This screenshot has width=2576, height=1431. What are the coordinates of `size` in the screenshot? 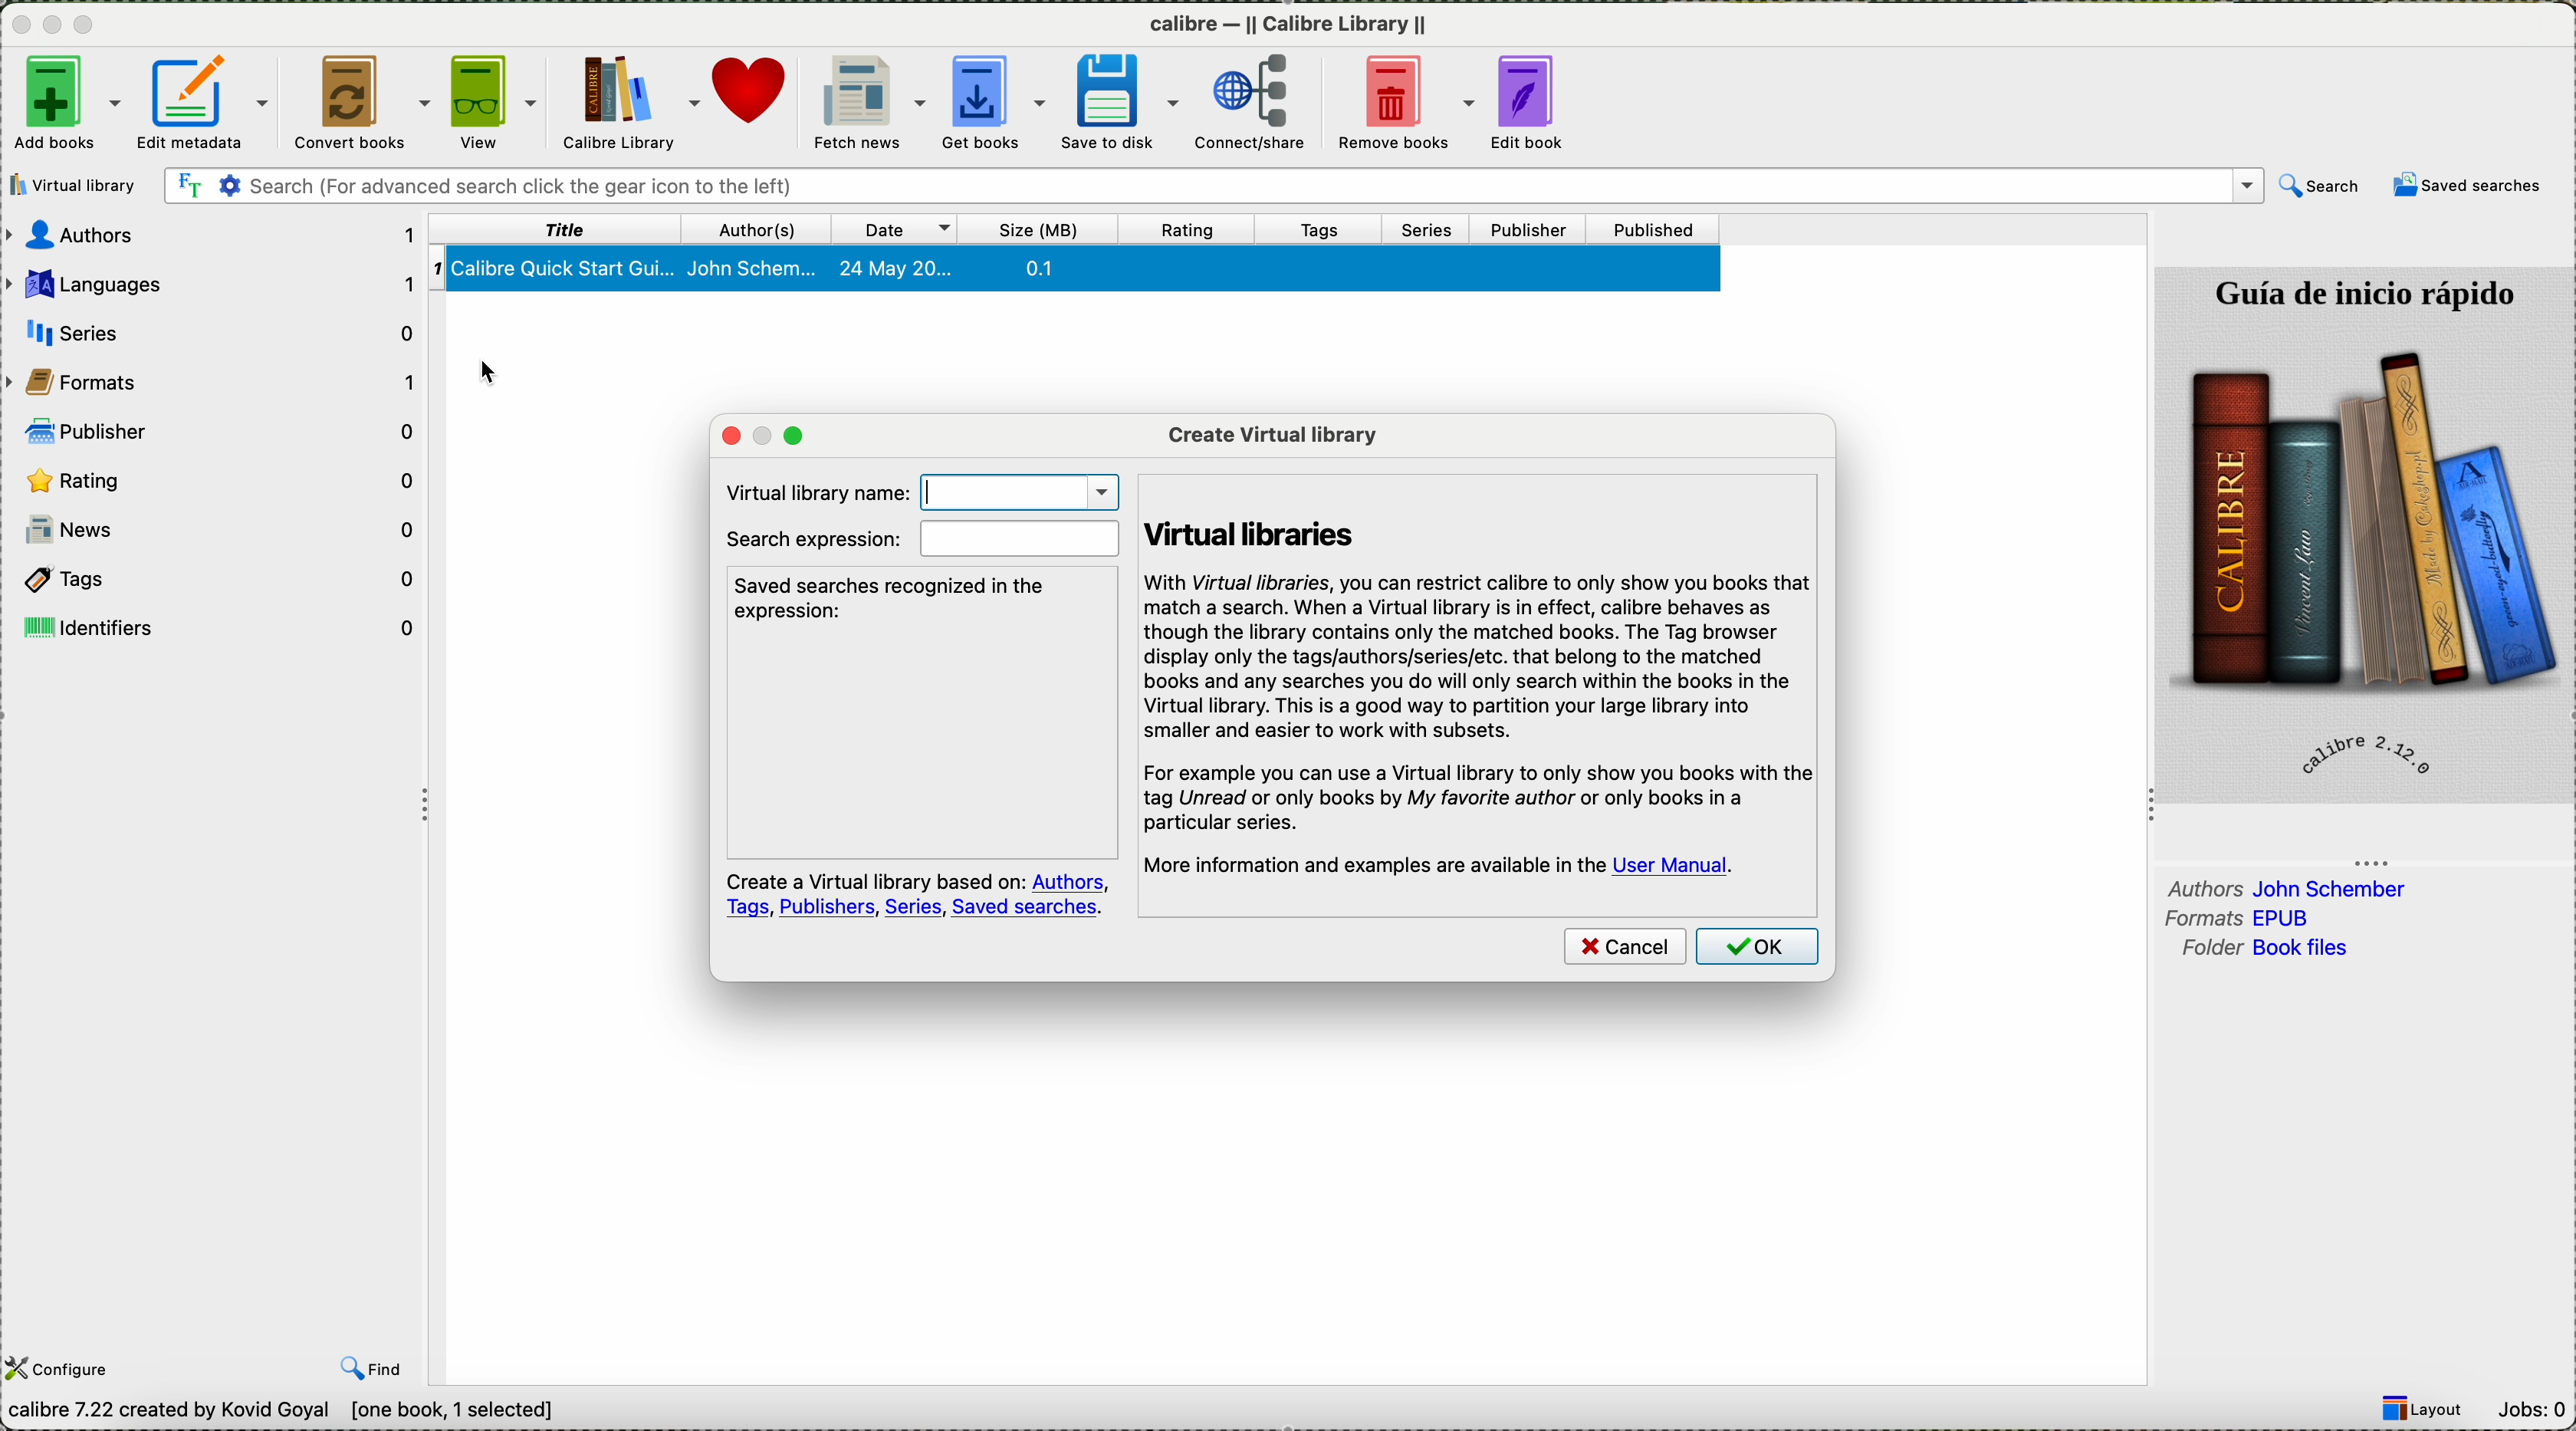 It's located at (1048, 228).